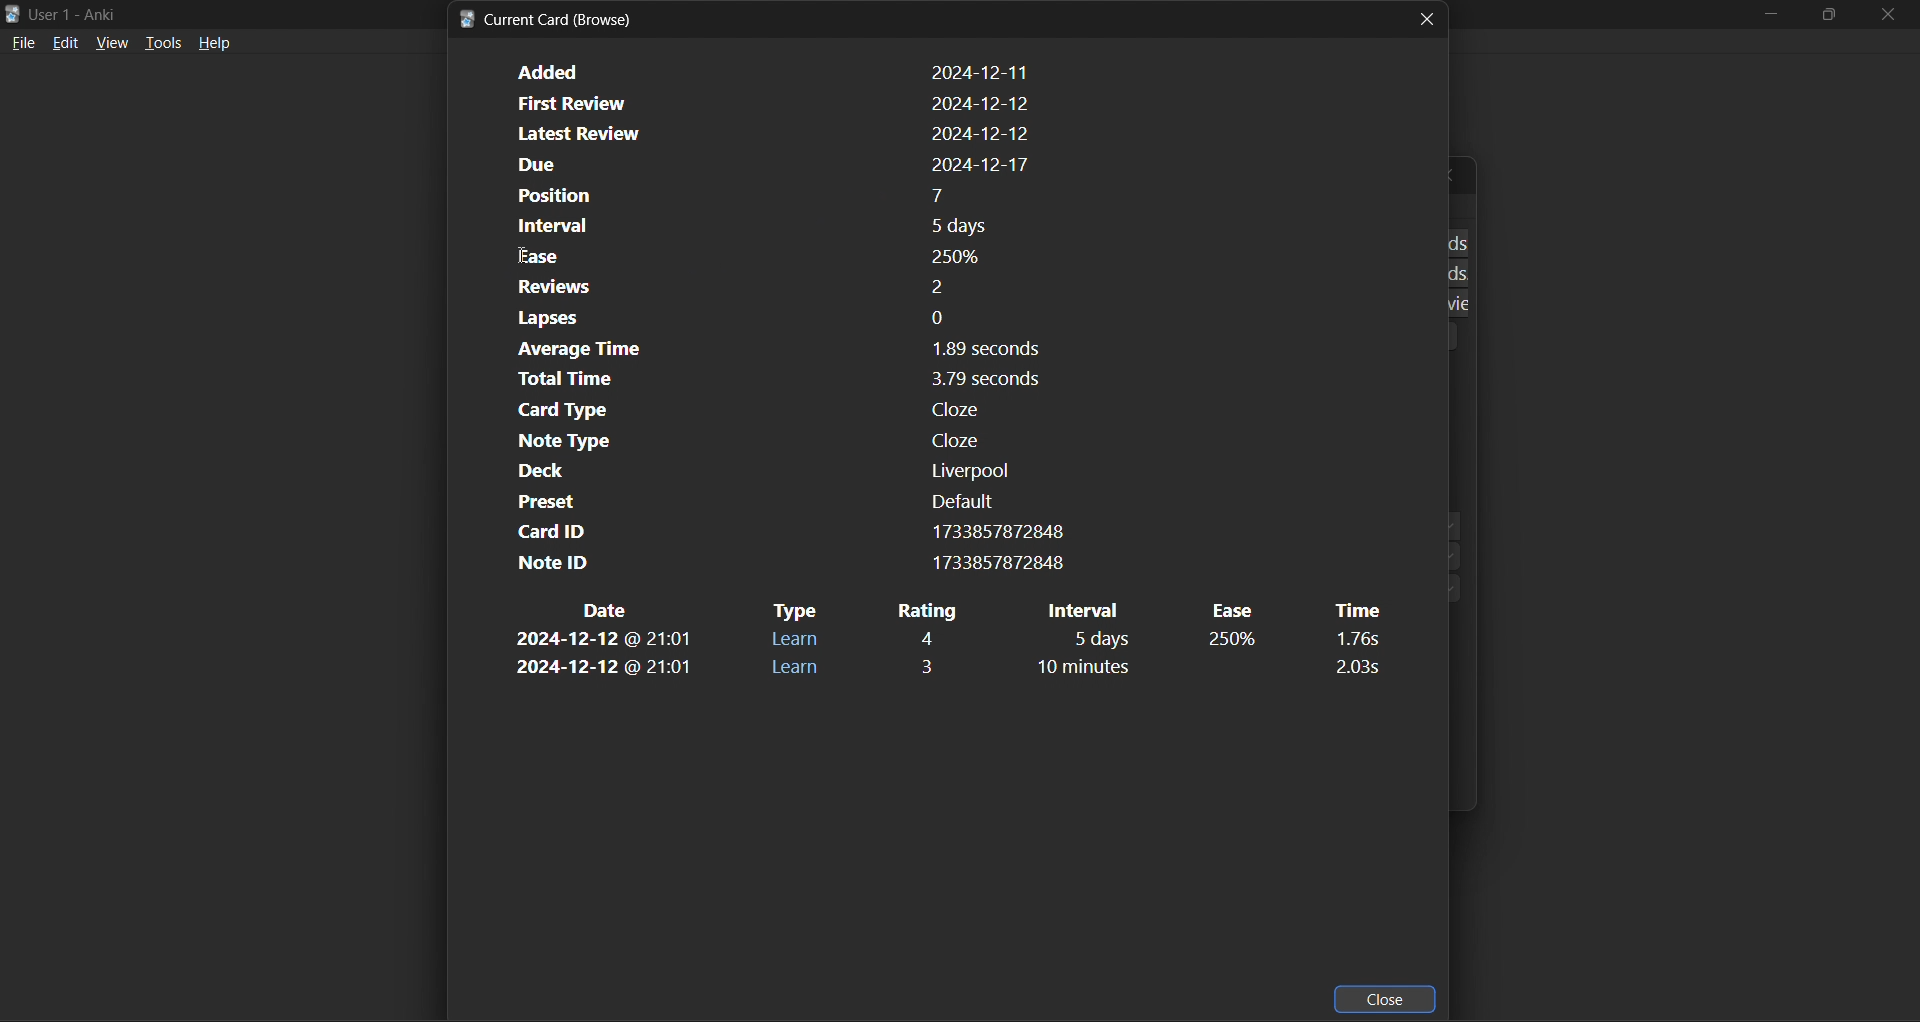 Image resolution: width=1920 pixels, height=1022 pixels. I want to click on card average time, so click(767, 350).